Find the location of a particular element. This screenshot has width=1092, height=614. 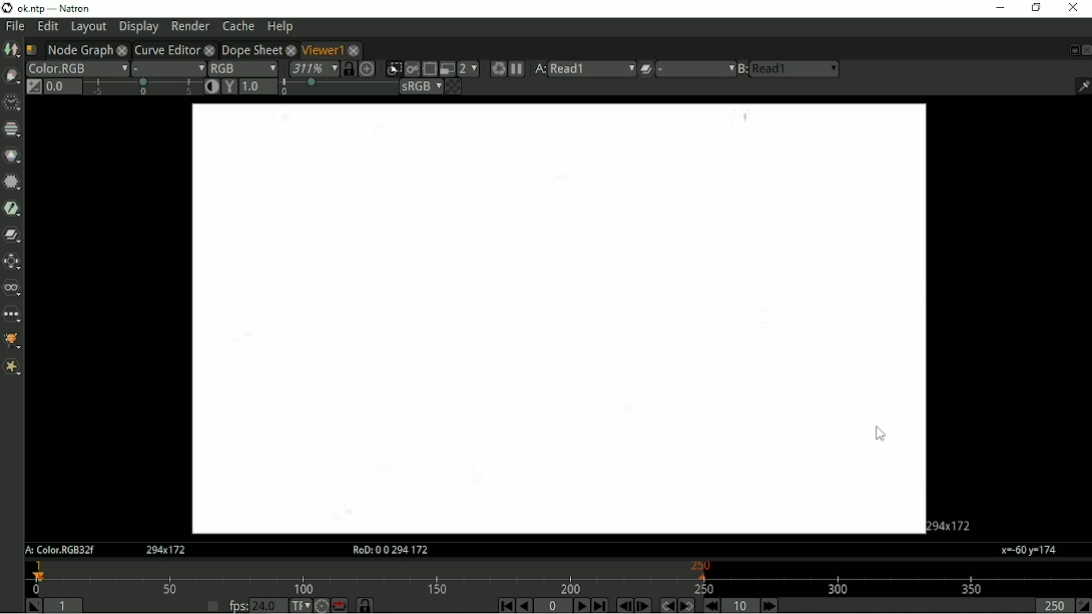

Help is located at coordinates (281, 27).